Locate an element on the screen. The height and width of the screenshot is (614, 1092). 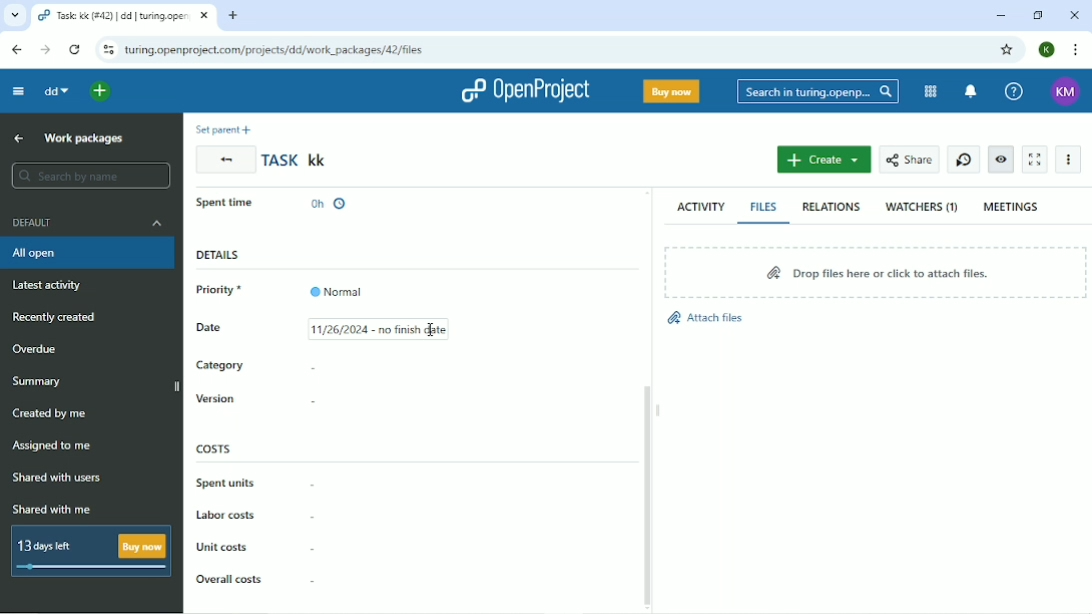
Bookmark this tab is located at coordinates (1007, 50).